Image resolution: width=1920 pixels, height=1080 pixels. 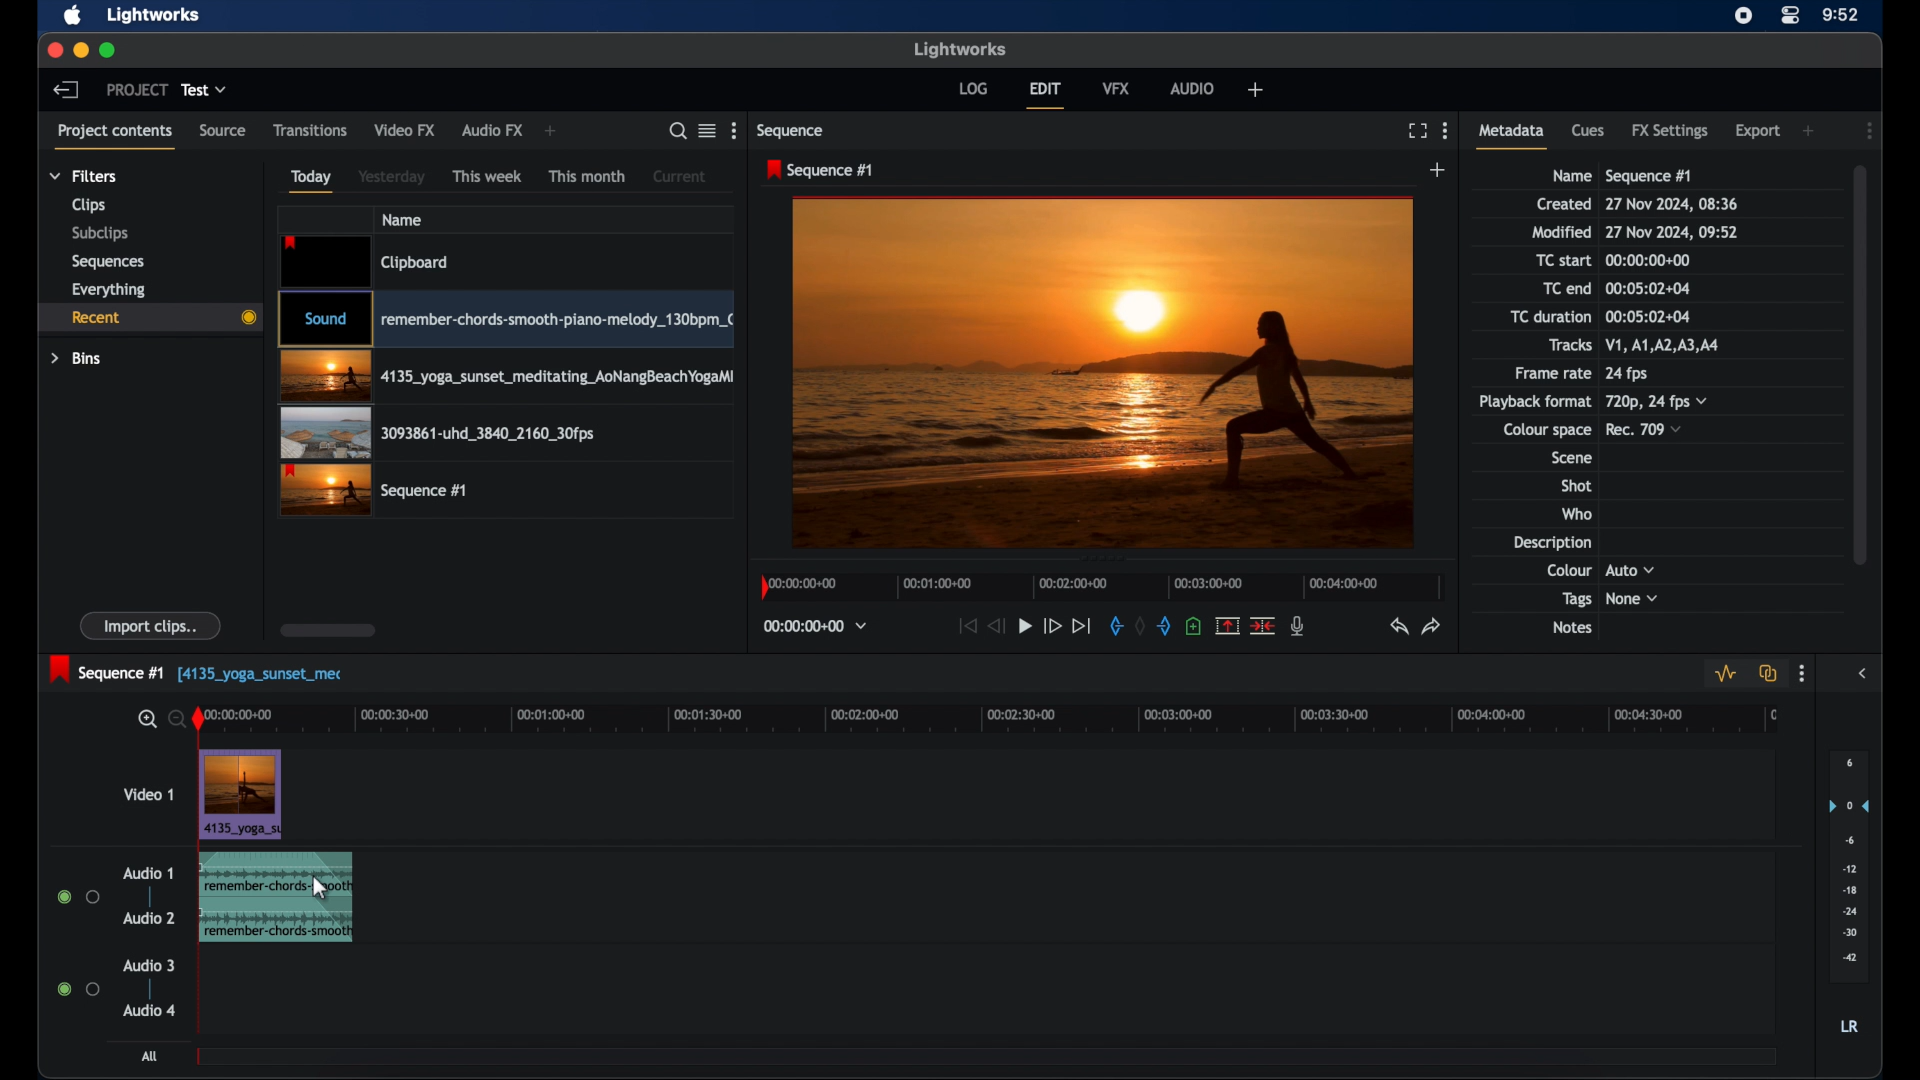 I want to click on today, so click(x=311, y=181).